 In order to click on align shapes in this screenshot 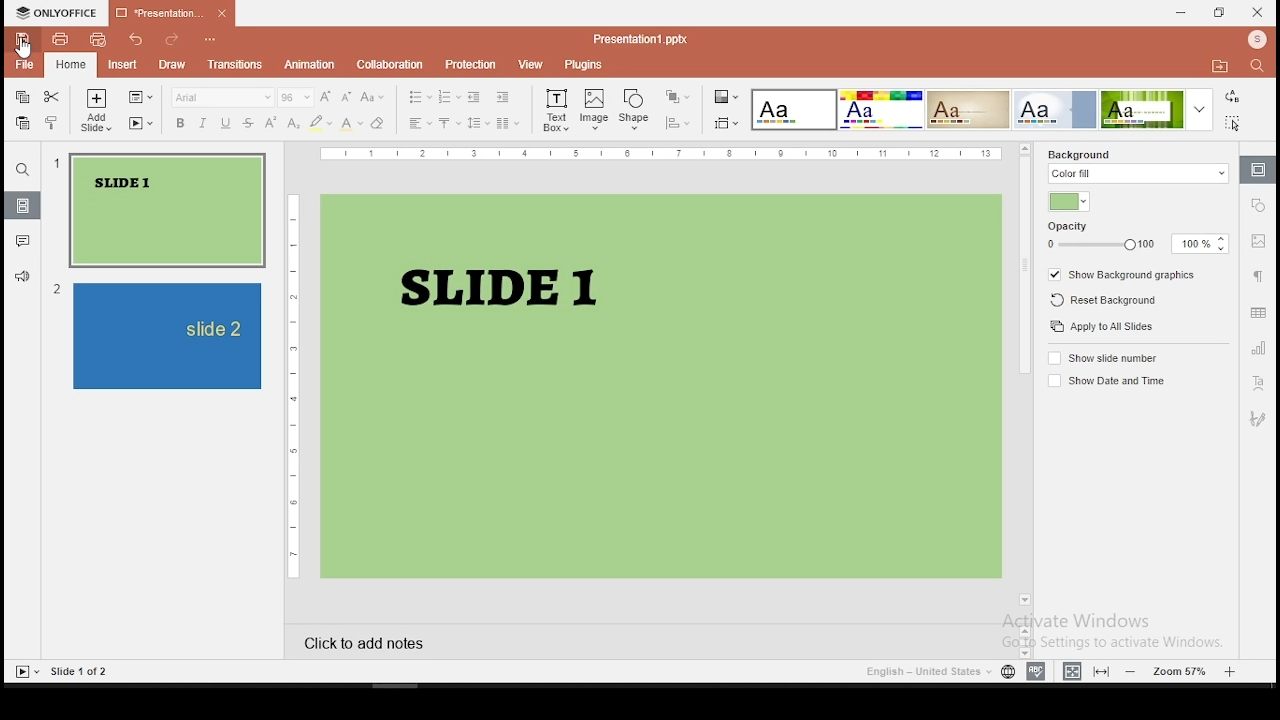, I will do `click(679, 123)`.